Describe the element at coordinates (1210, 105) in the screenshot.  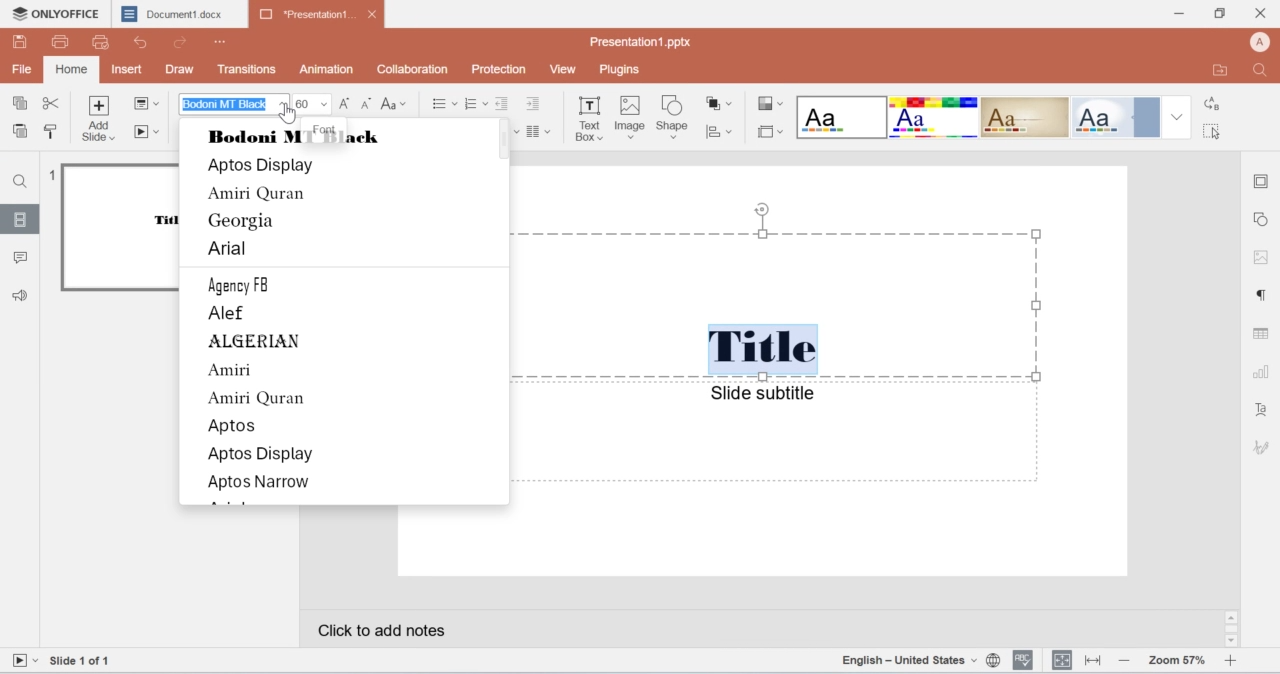
I see `a to b` at that location.